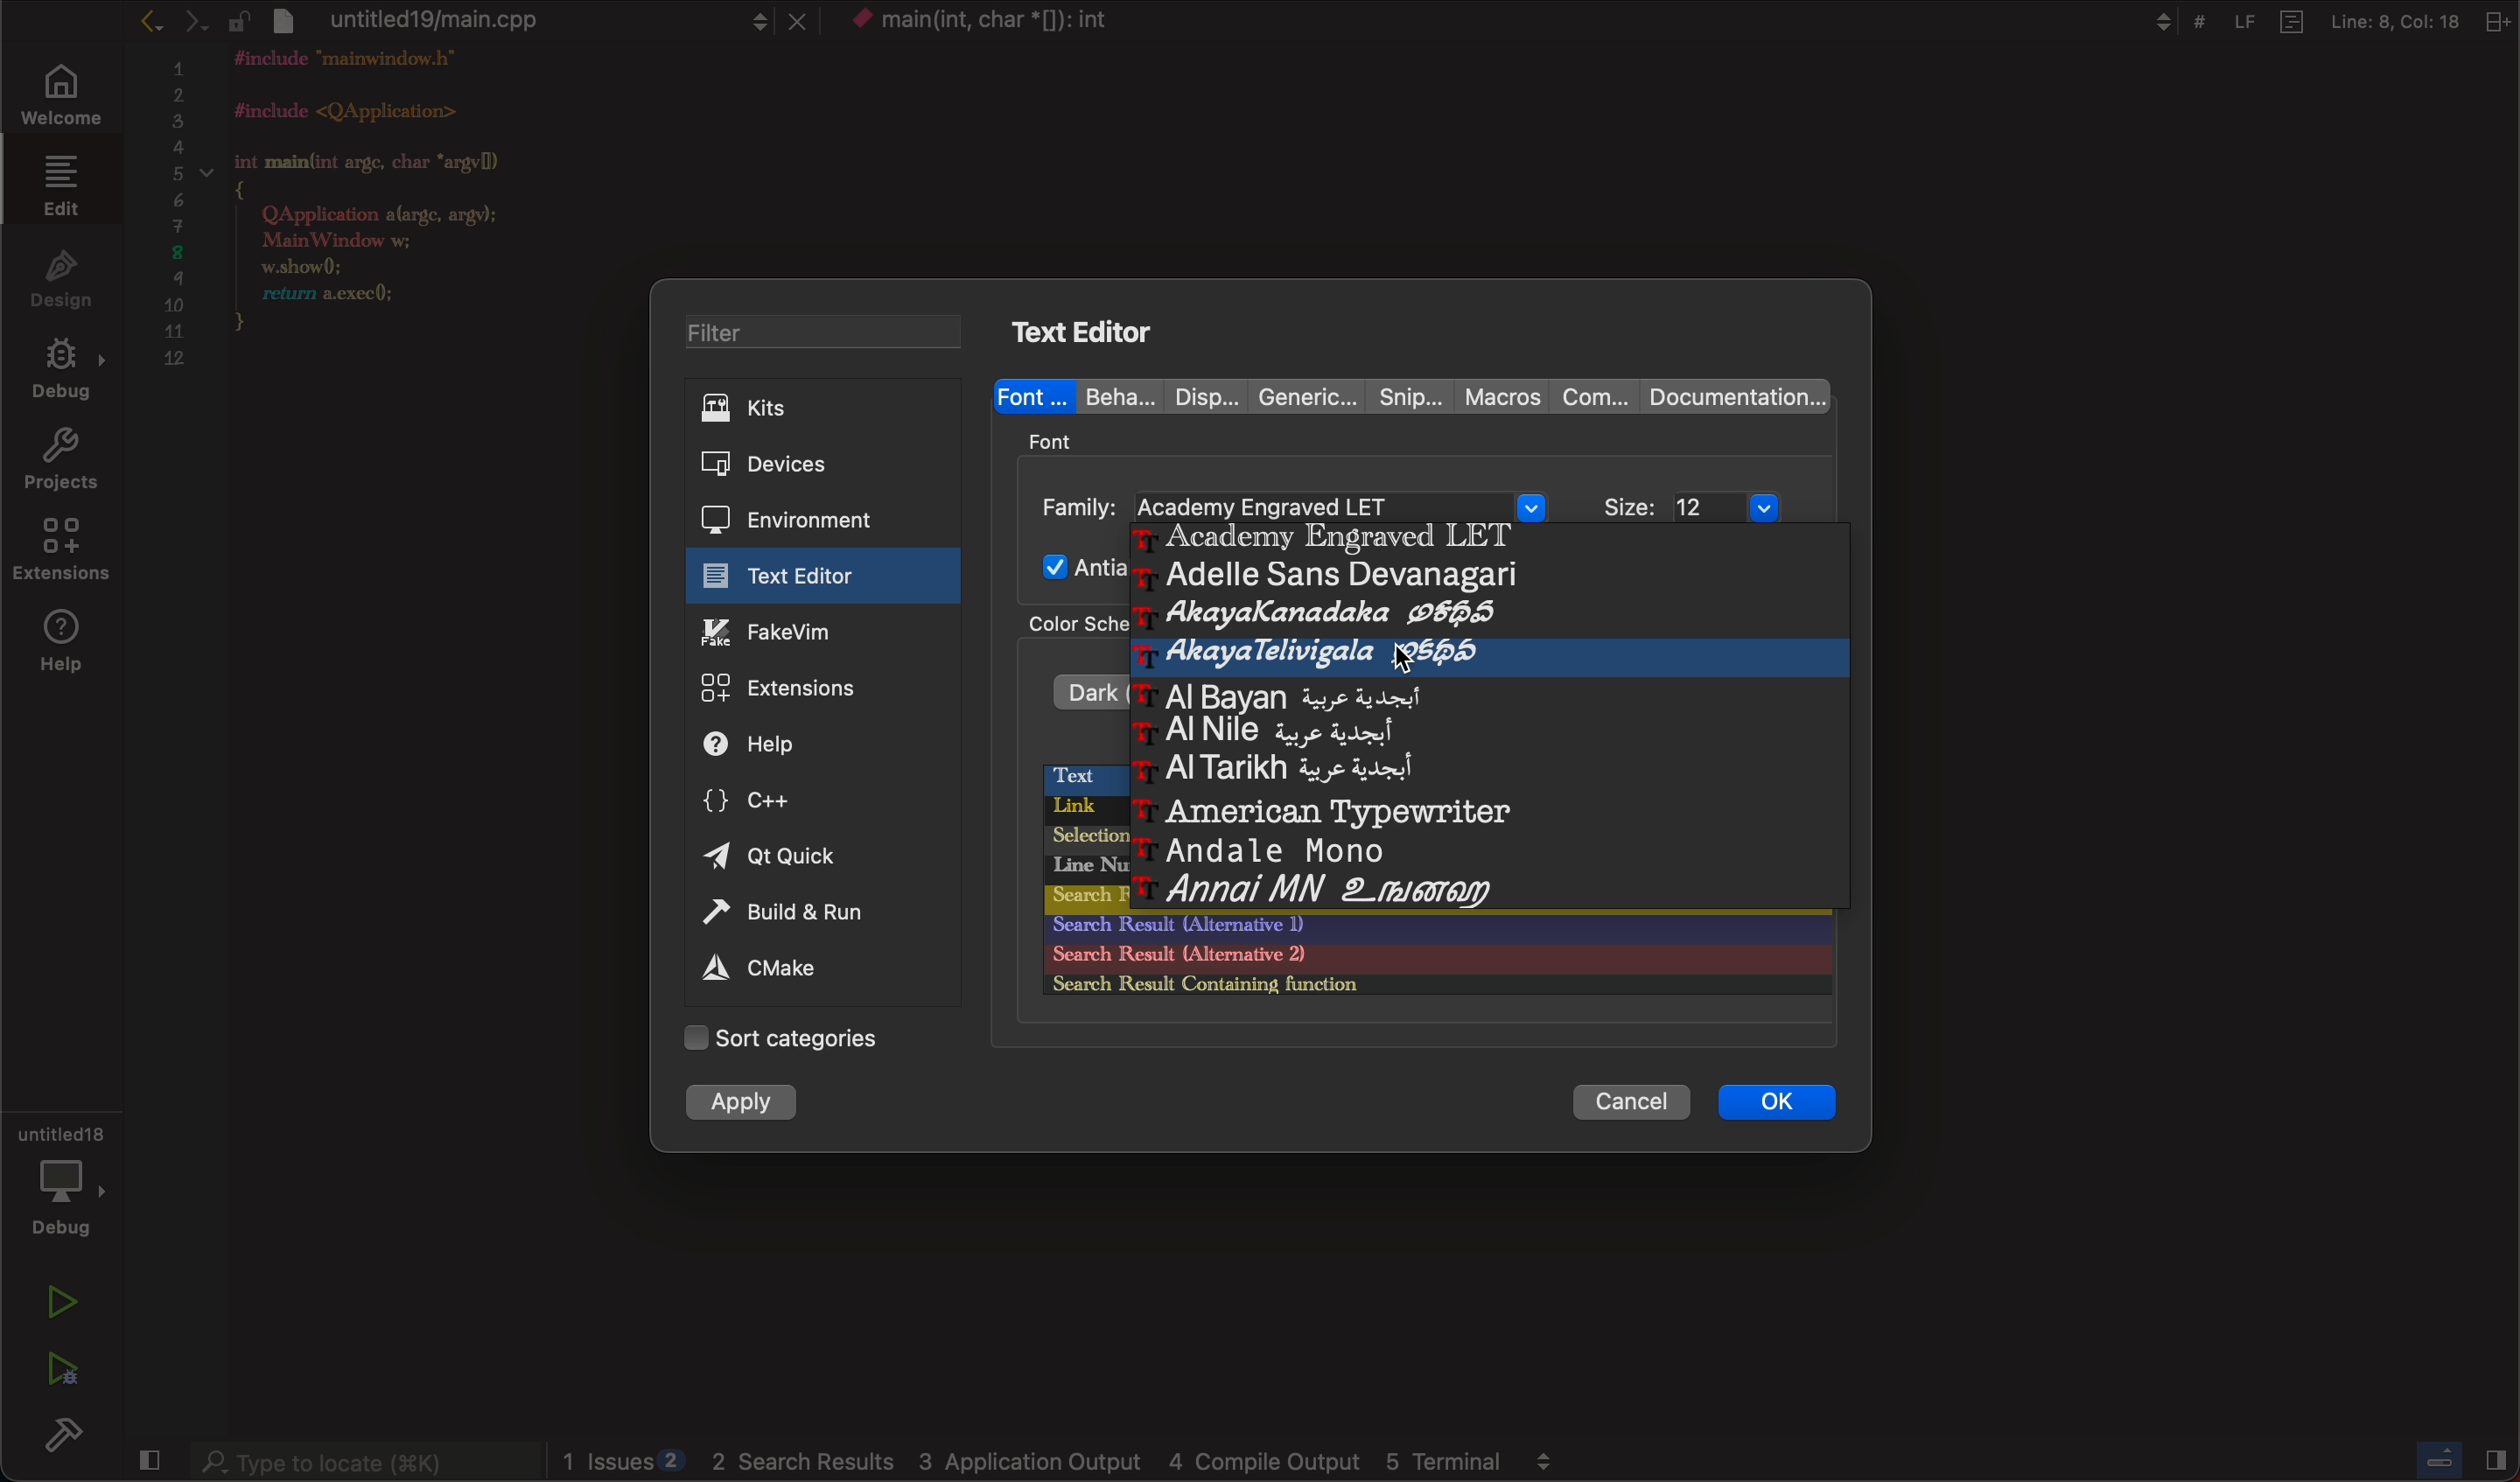 The height and width of the screenshot is (1482, 2520). I want to click on ANDALE MONO, so click(1264, 847).